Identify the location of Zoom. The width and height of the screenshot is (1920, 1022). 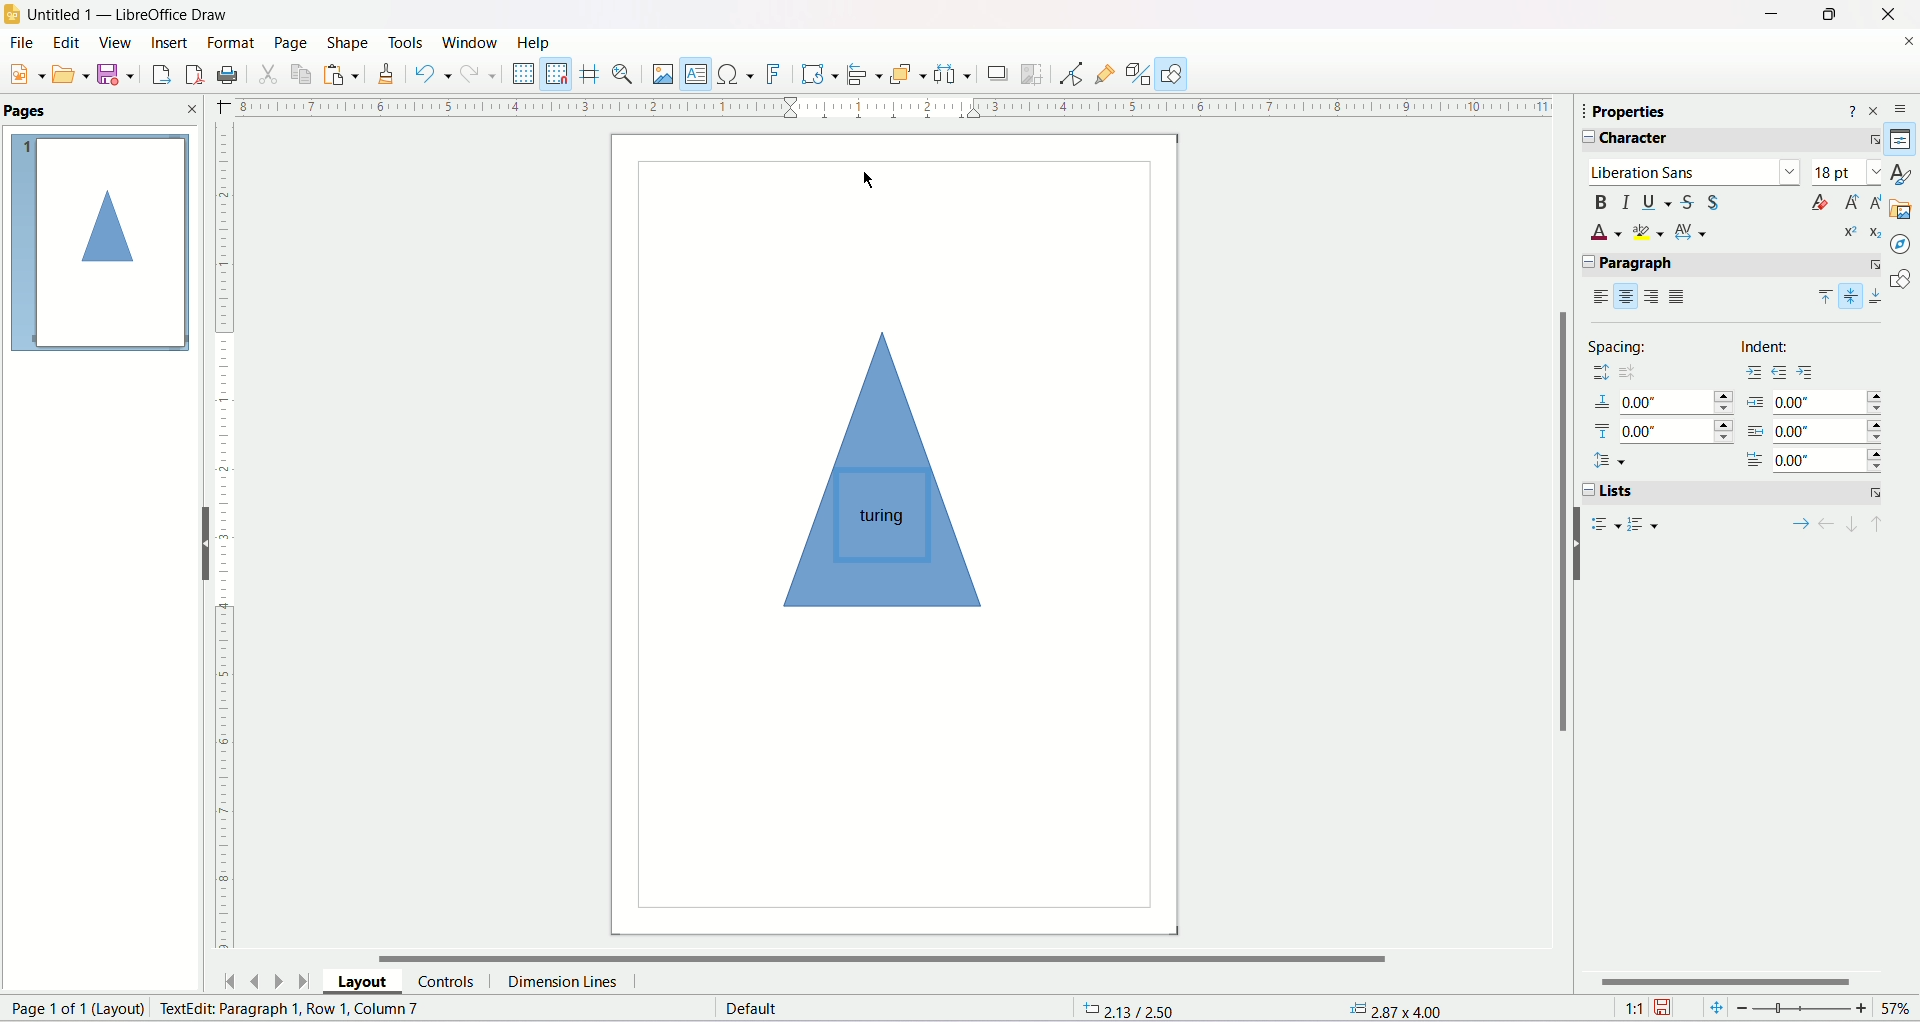
(1810, 1008).